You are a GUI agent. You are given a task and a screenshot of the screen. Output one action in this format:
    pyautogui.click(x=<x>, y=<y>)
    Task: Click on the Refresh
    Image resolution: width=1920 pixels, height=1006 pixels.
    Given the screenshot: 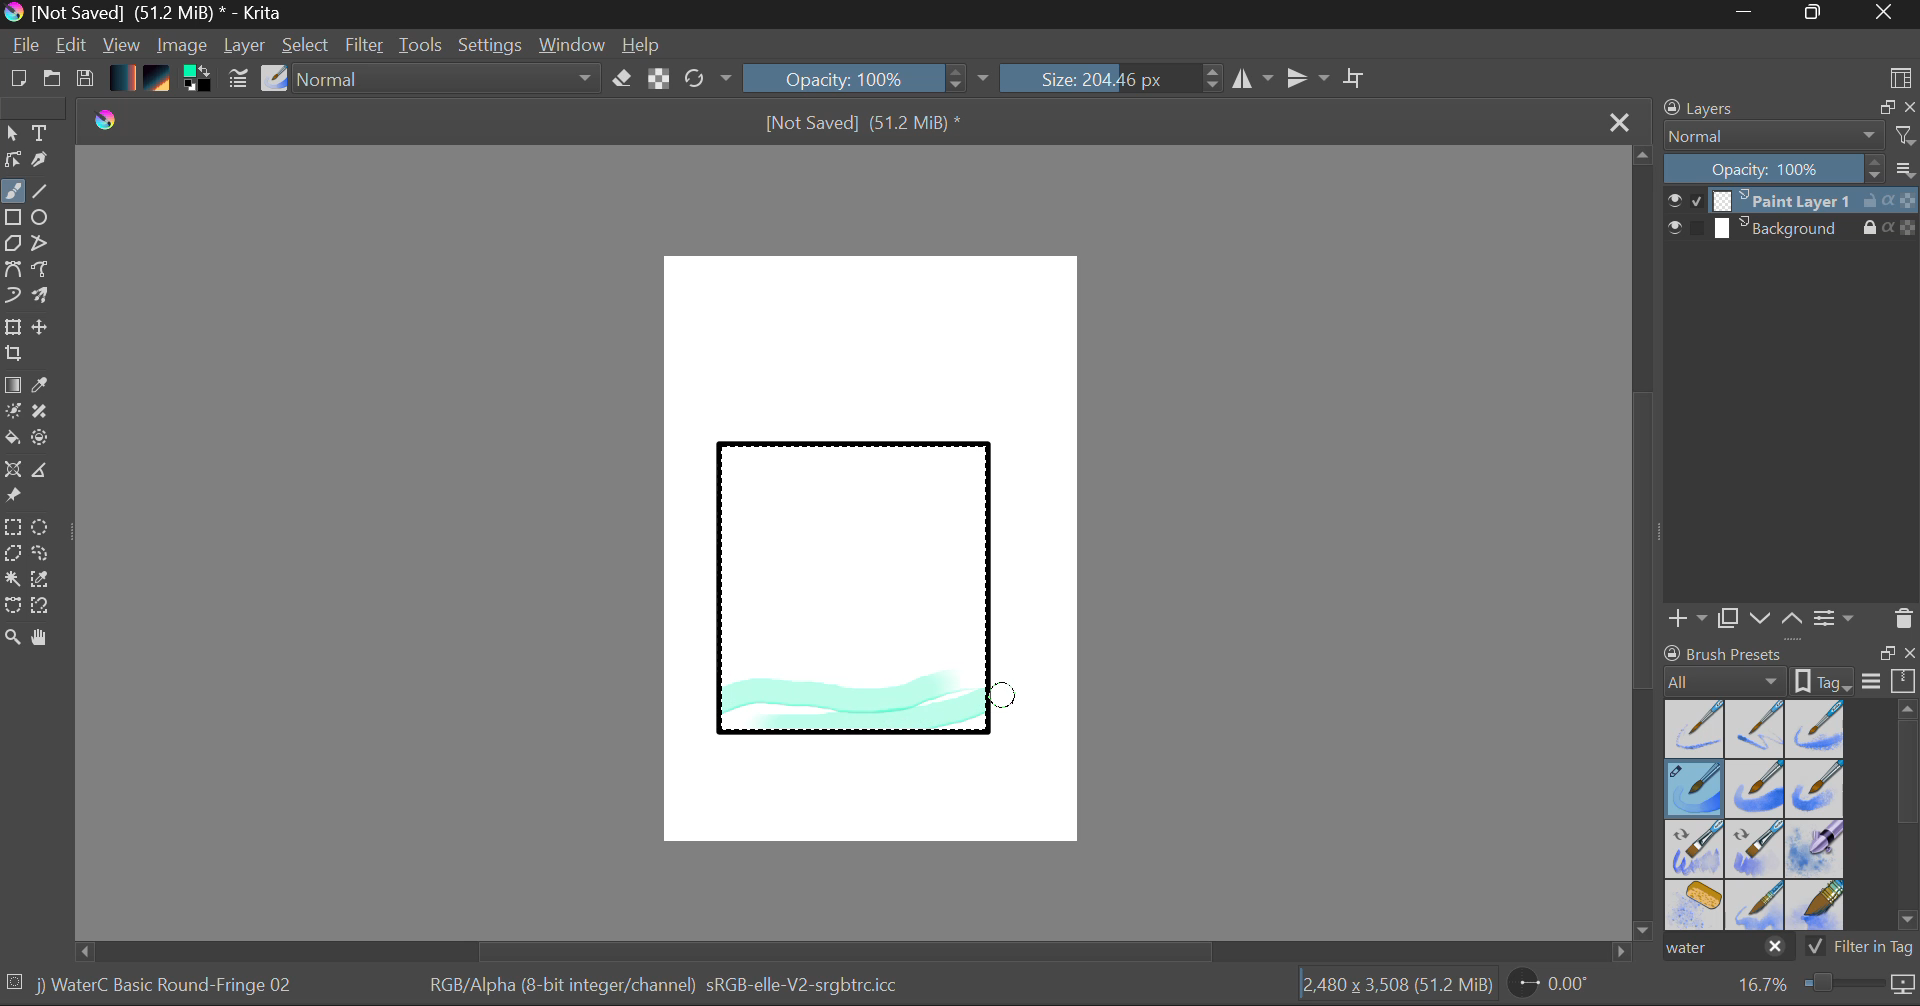 What is the action you would take?
    pyautogui.click(x=708, y=78)
    